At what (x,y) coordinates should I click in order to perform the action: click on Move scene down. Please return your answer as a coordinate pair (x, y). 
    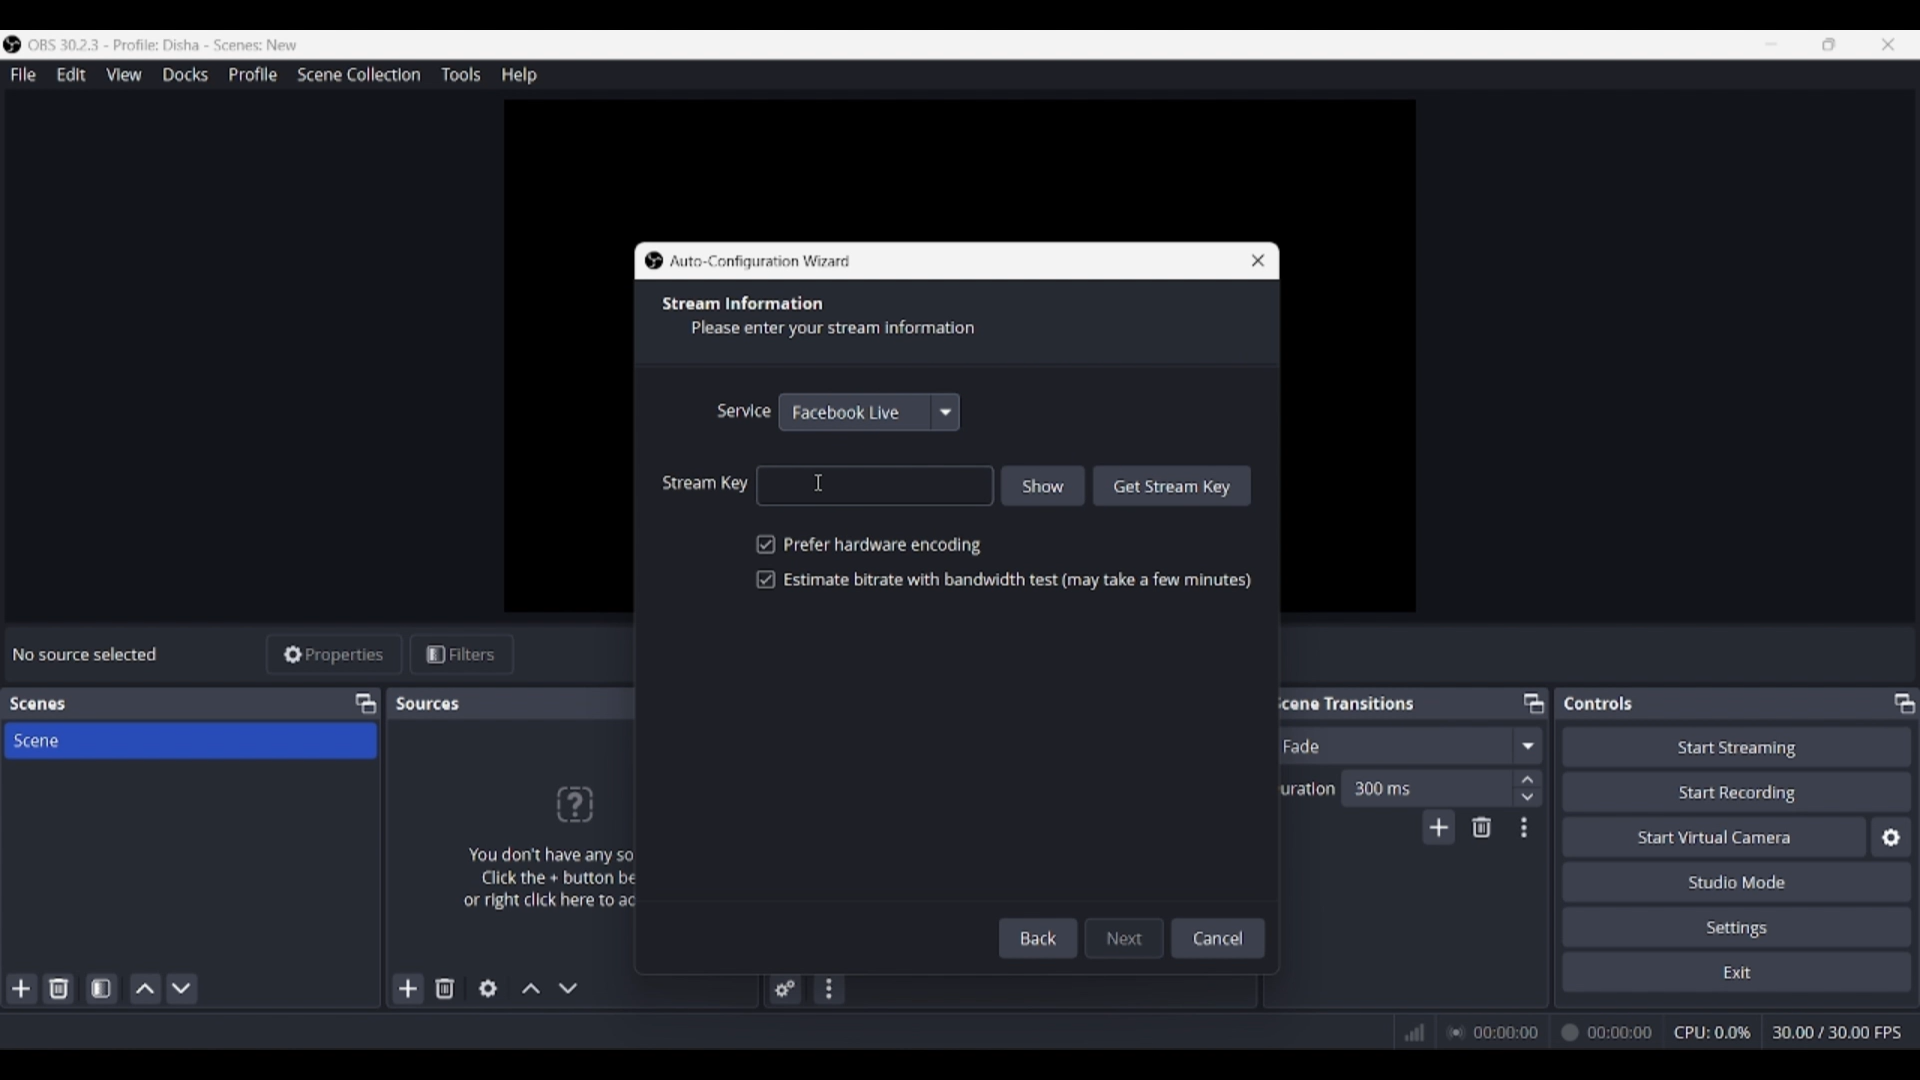
    Looking at the image, I should click on (181, 989).